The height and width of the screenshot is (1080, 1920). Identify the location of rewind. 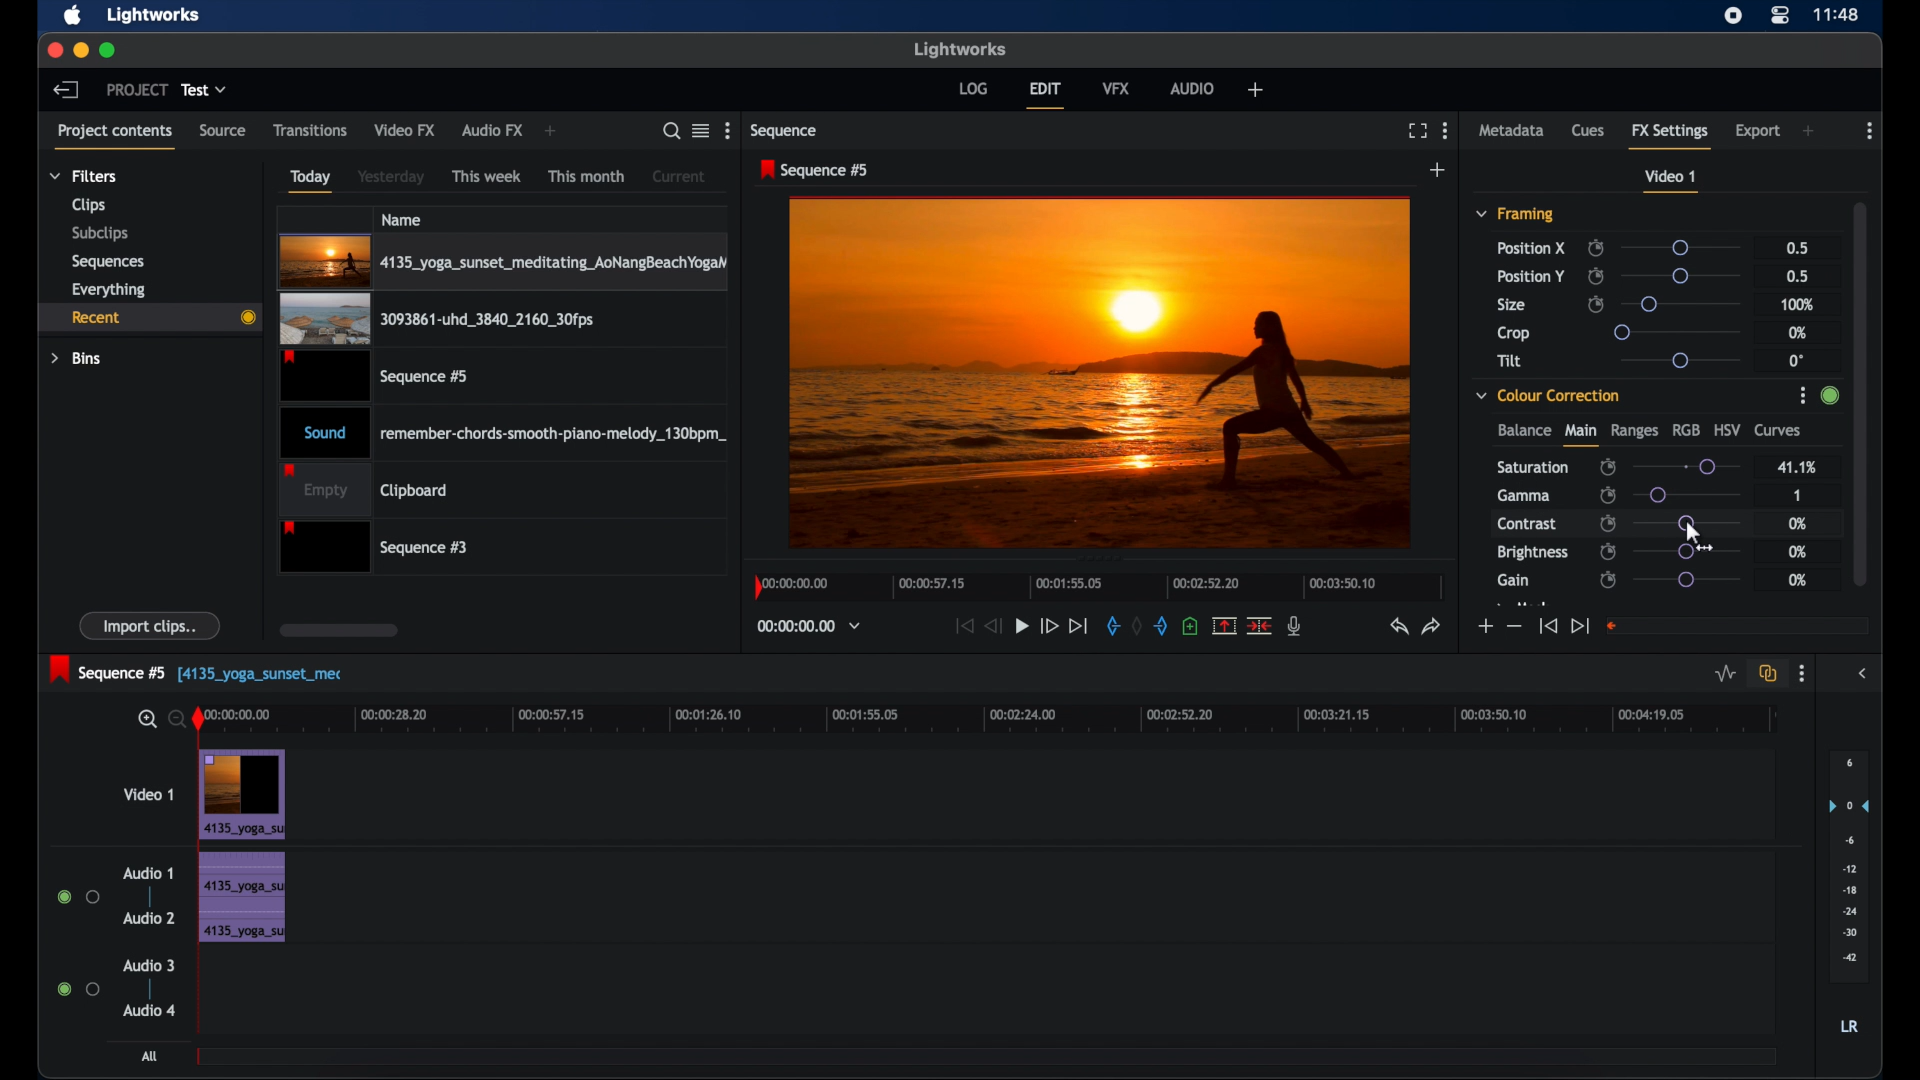
(995, 626).